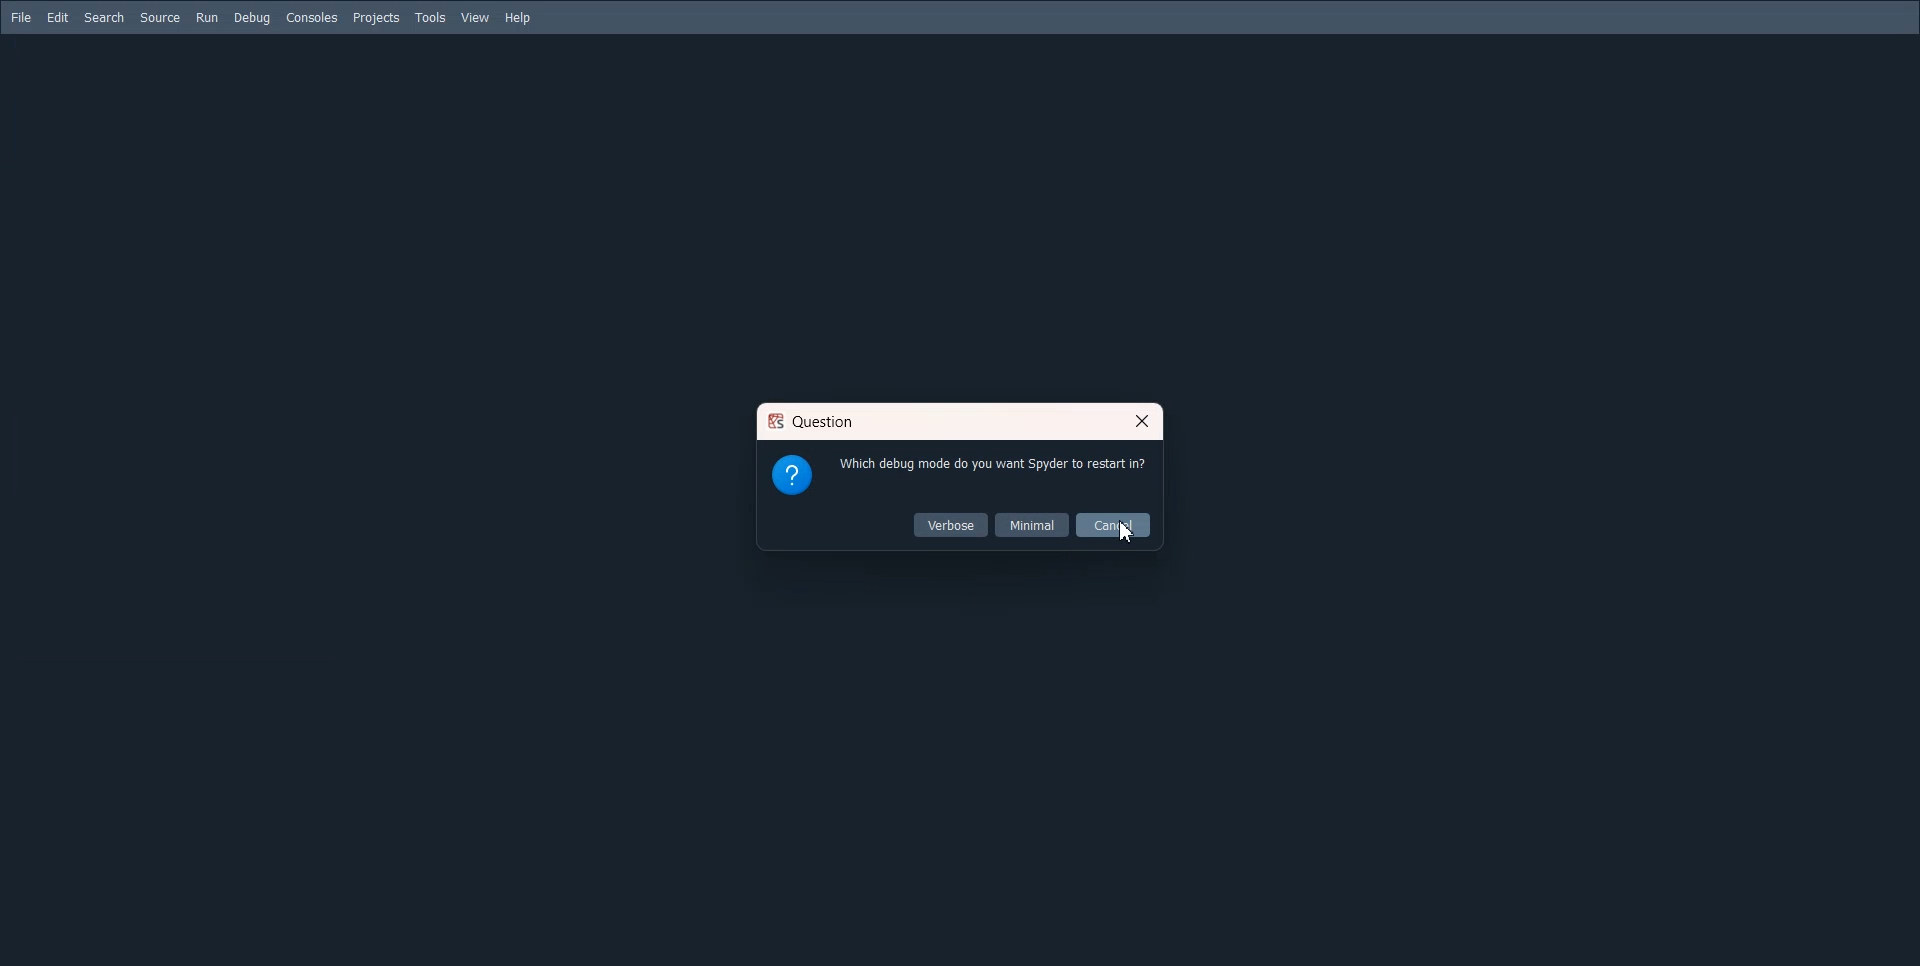 This screenshot has height=966, width=1920. What do you see at coordinates (791, 473) in the screenshot?
I see `Question Mark` at bounding box center [791, 473].